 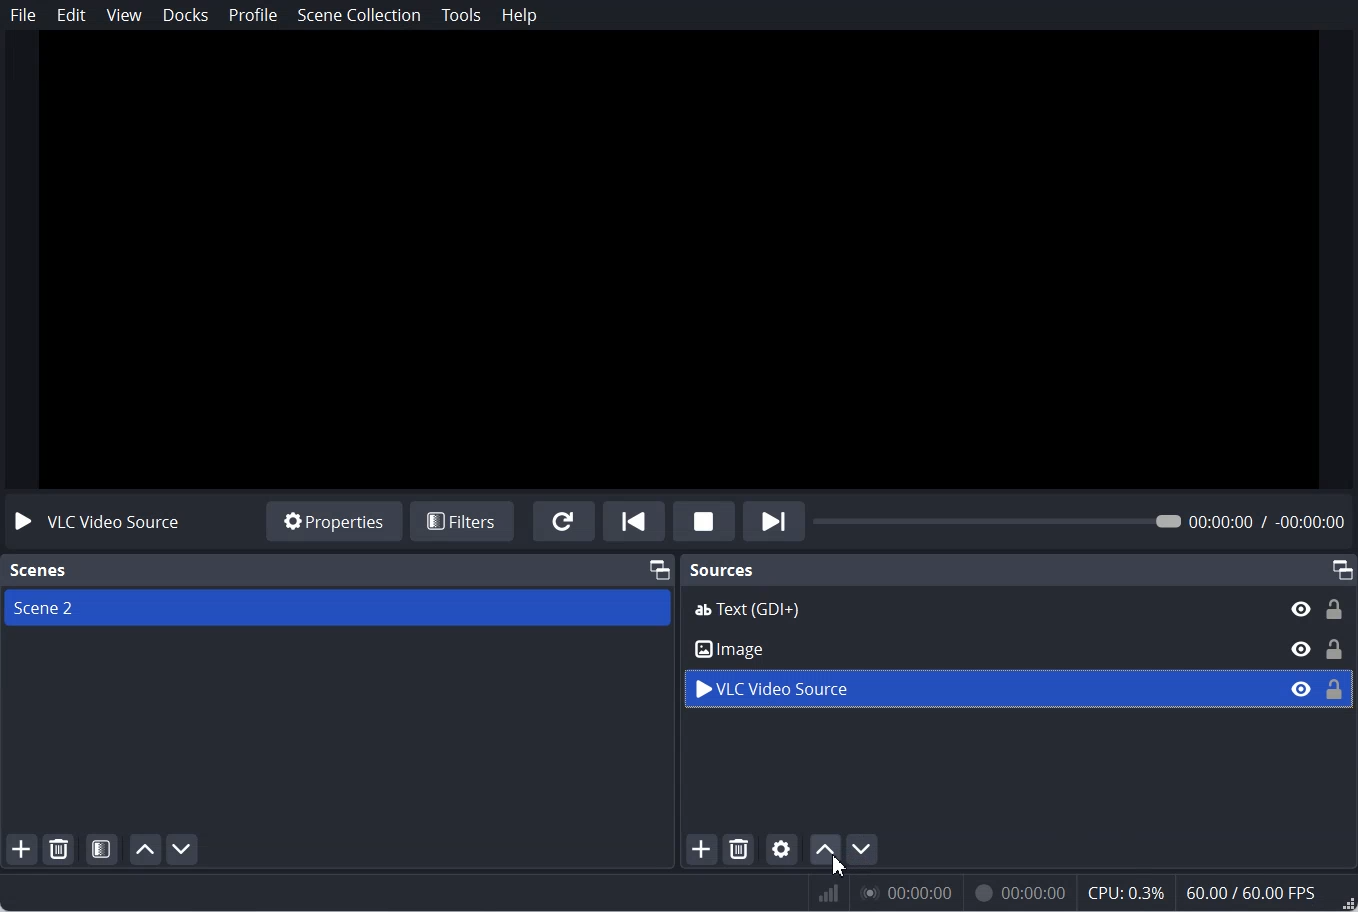 What do you see at coordinates (22, 847) in the screenshot?
I see `Add Scene` at bounding box center [22, 847].